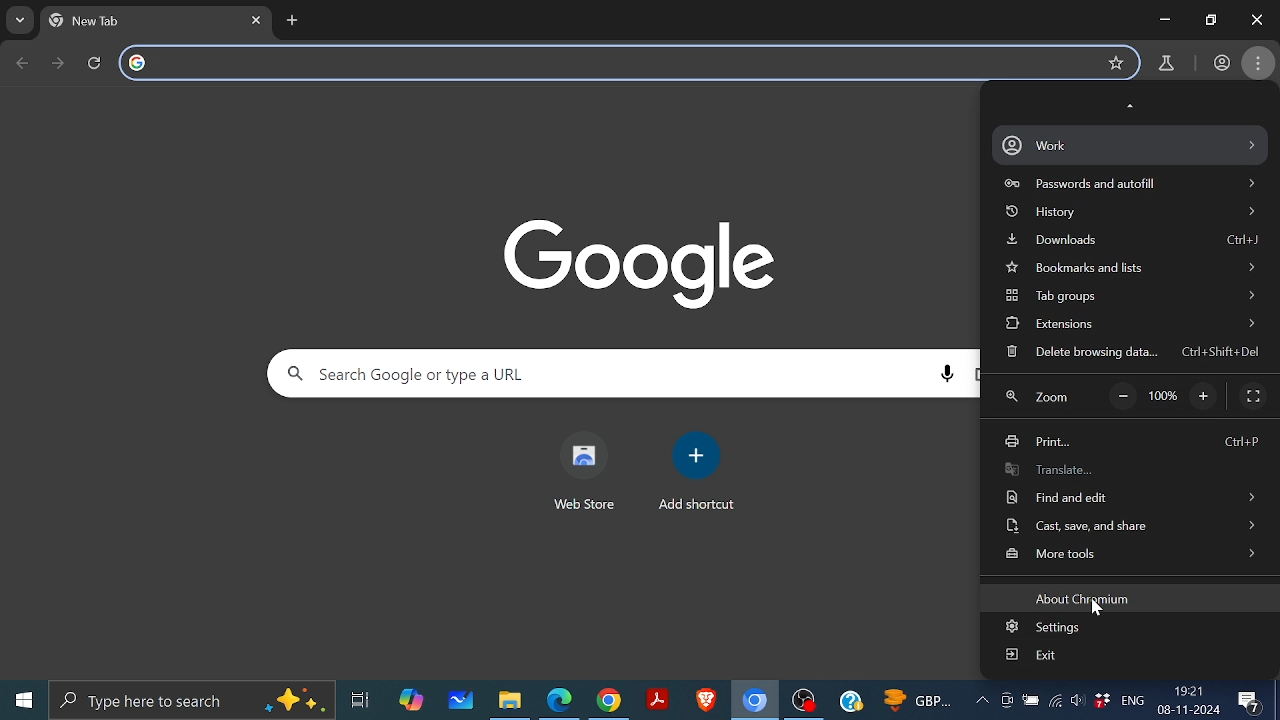 The width and height of the screenshot is (1280, 720). I want to click on Chrome lab, so click(1166, 62).